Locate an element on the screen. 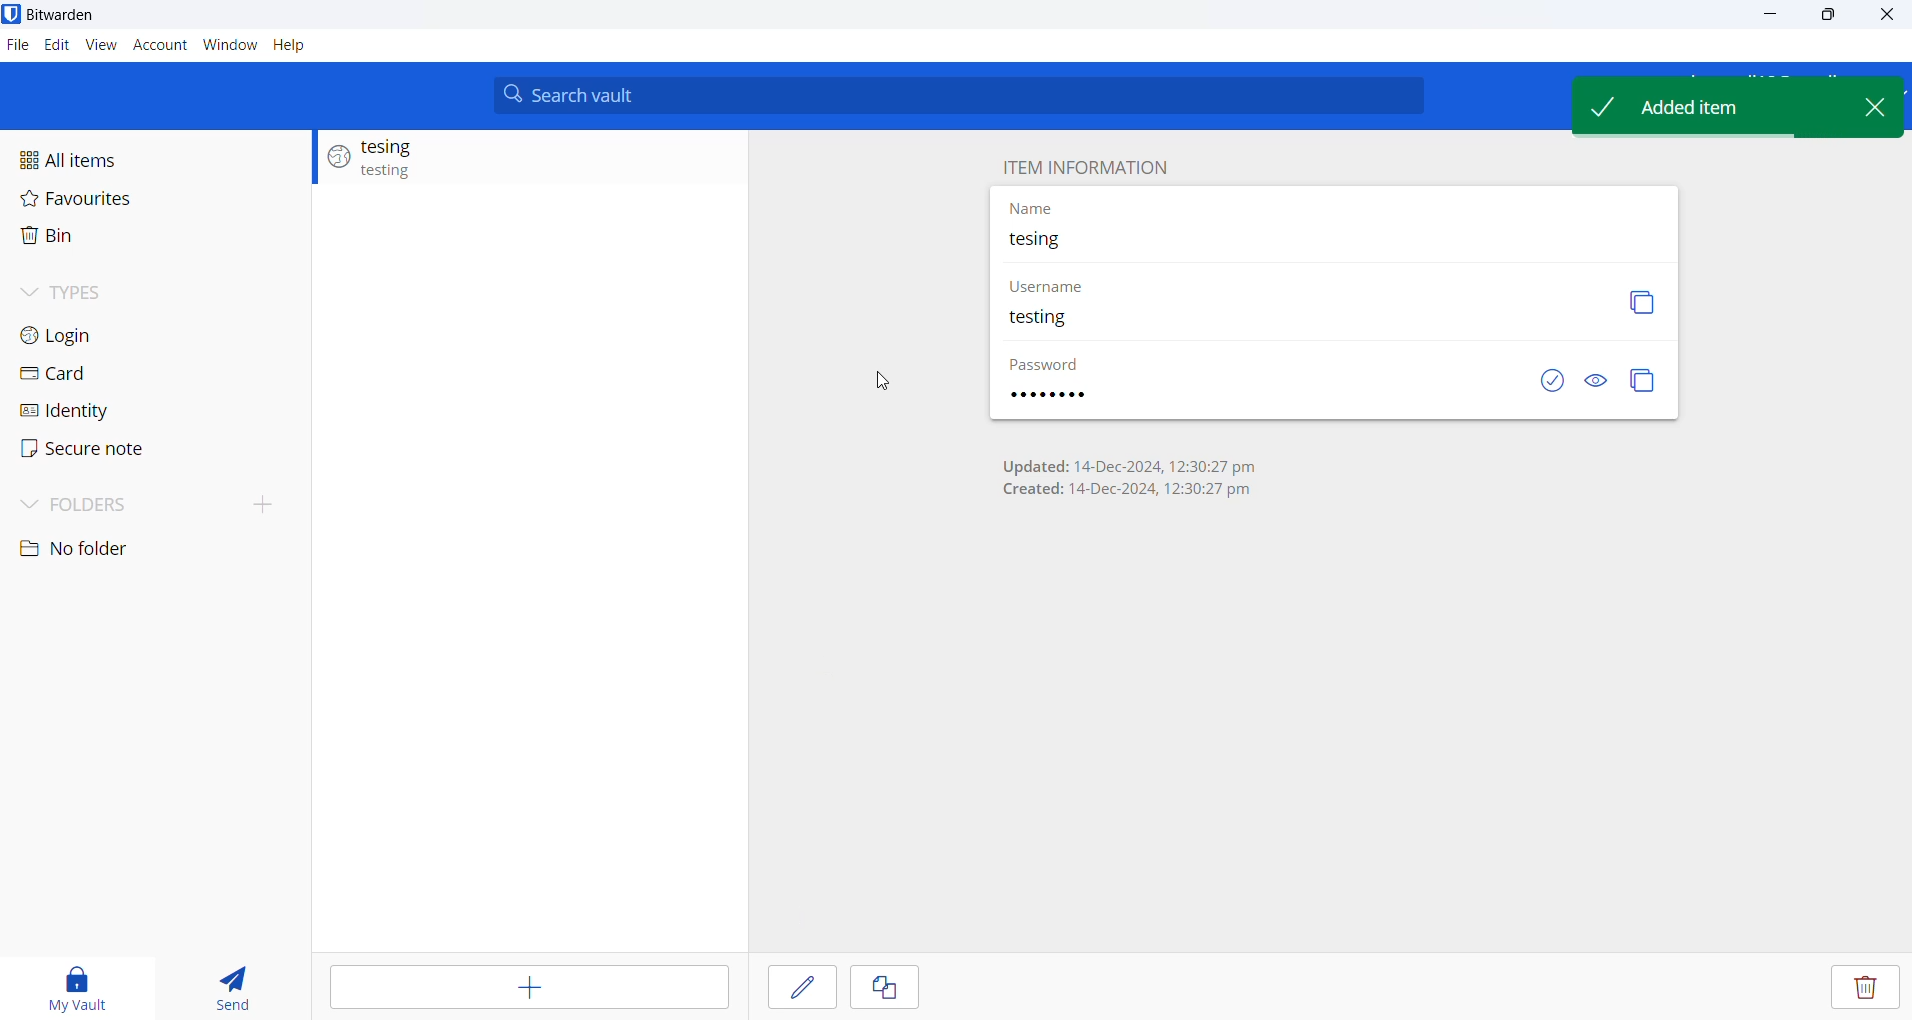 This screenshot has width=1912, height=1020. CHECK IF PASSWORD IS EXPOSED OR NOT is located at coordinates (1534, 383).